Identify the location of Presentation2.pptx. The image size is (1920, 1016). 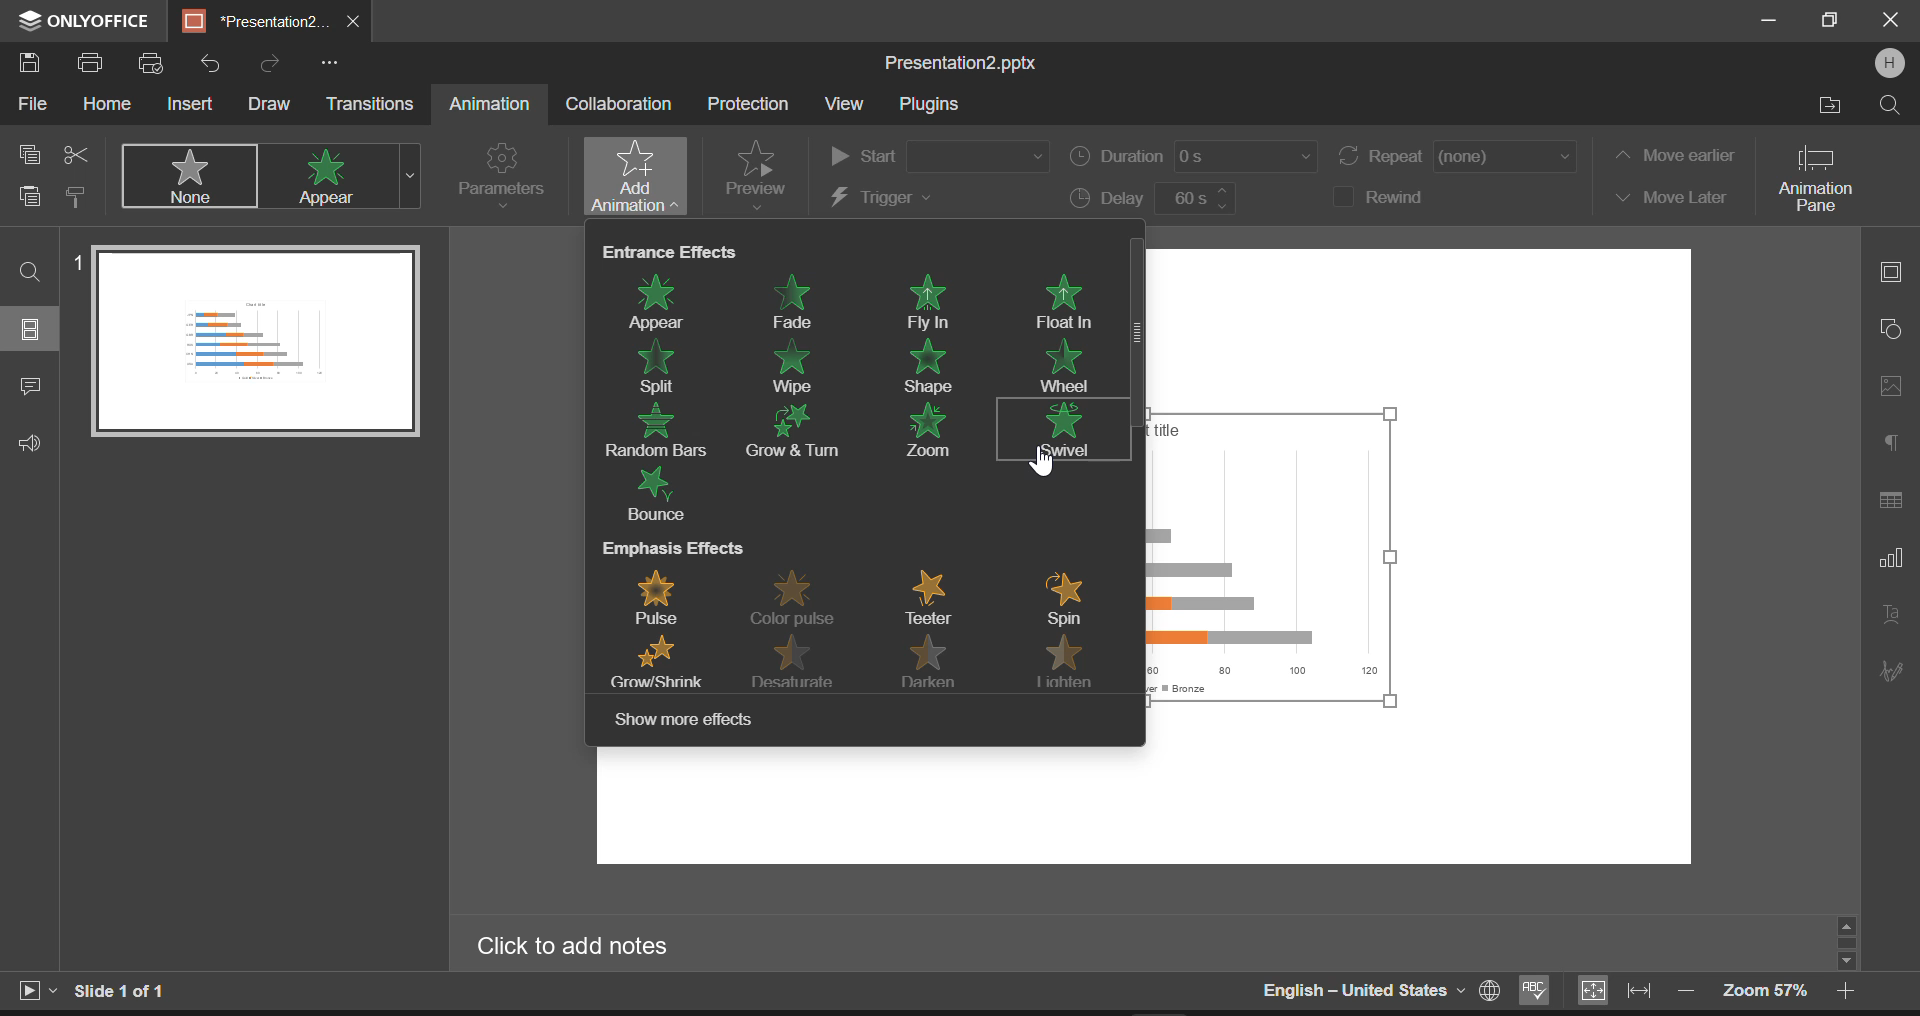
(968, 63).